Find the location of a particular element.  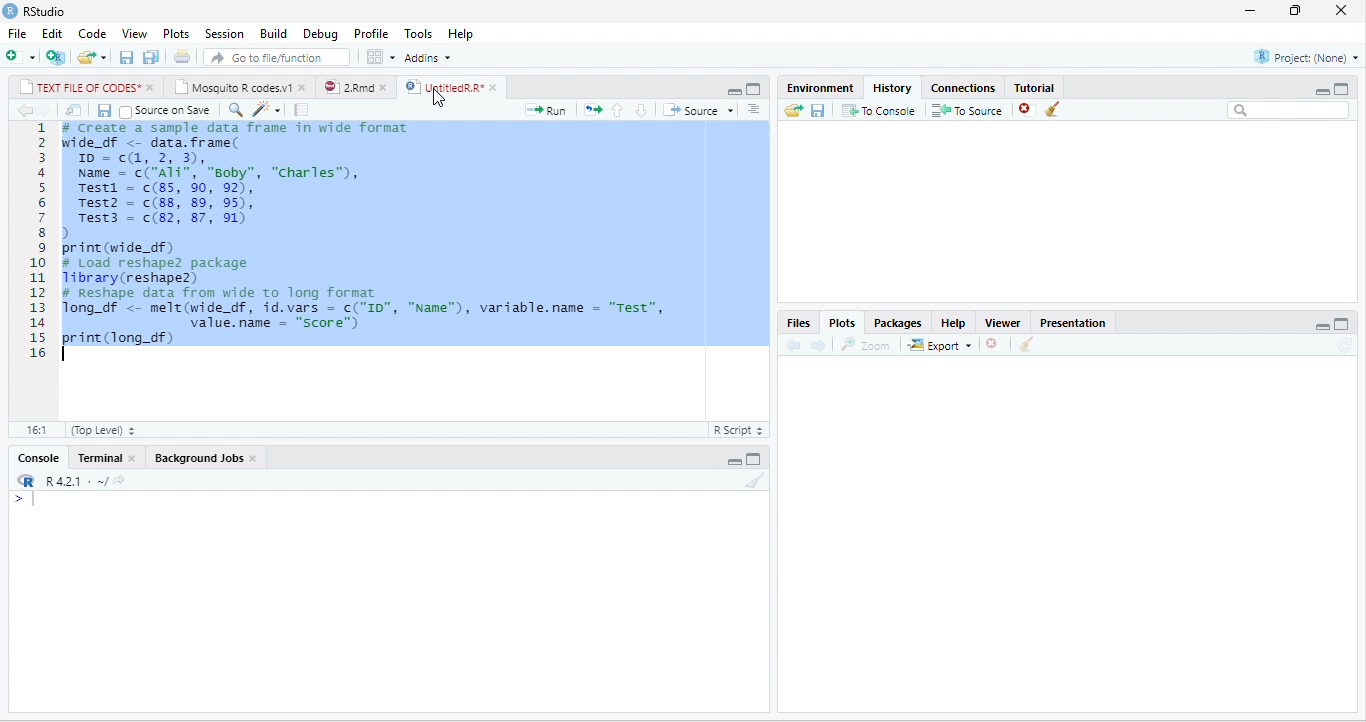

open file is located at coordinates (92, 57).